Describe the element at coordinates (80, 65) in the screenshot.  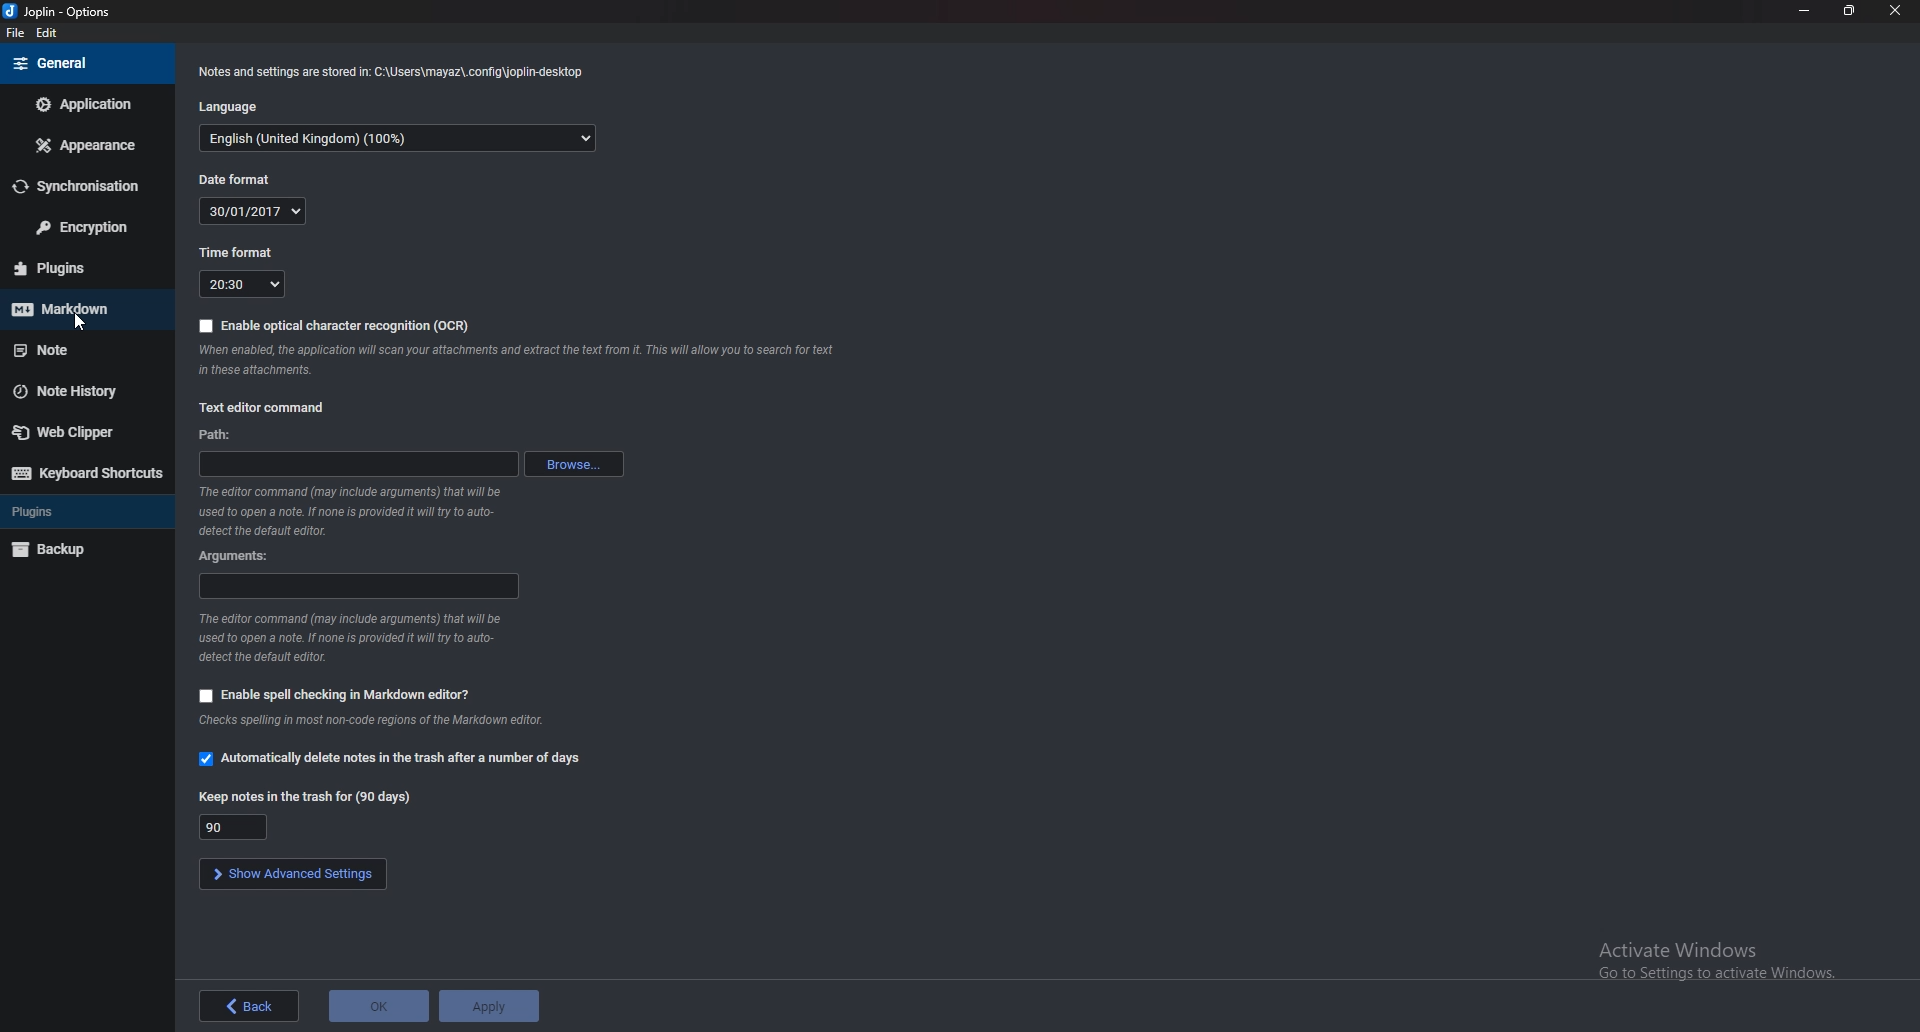
I see `general` at that location.